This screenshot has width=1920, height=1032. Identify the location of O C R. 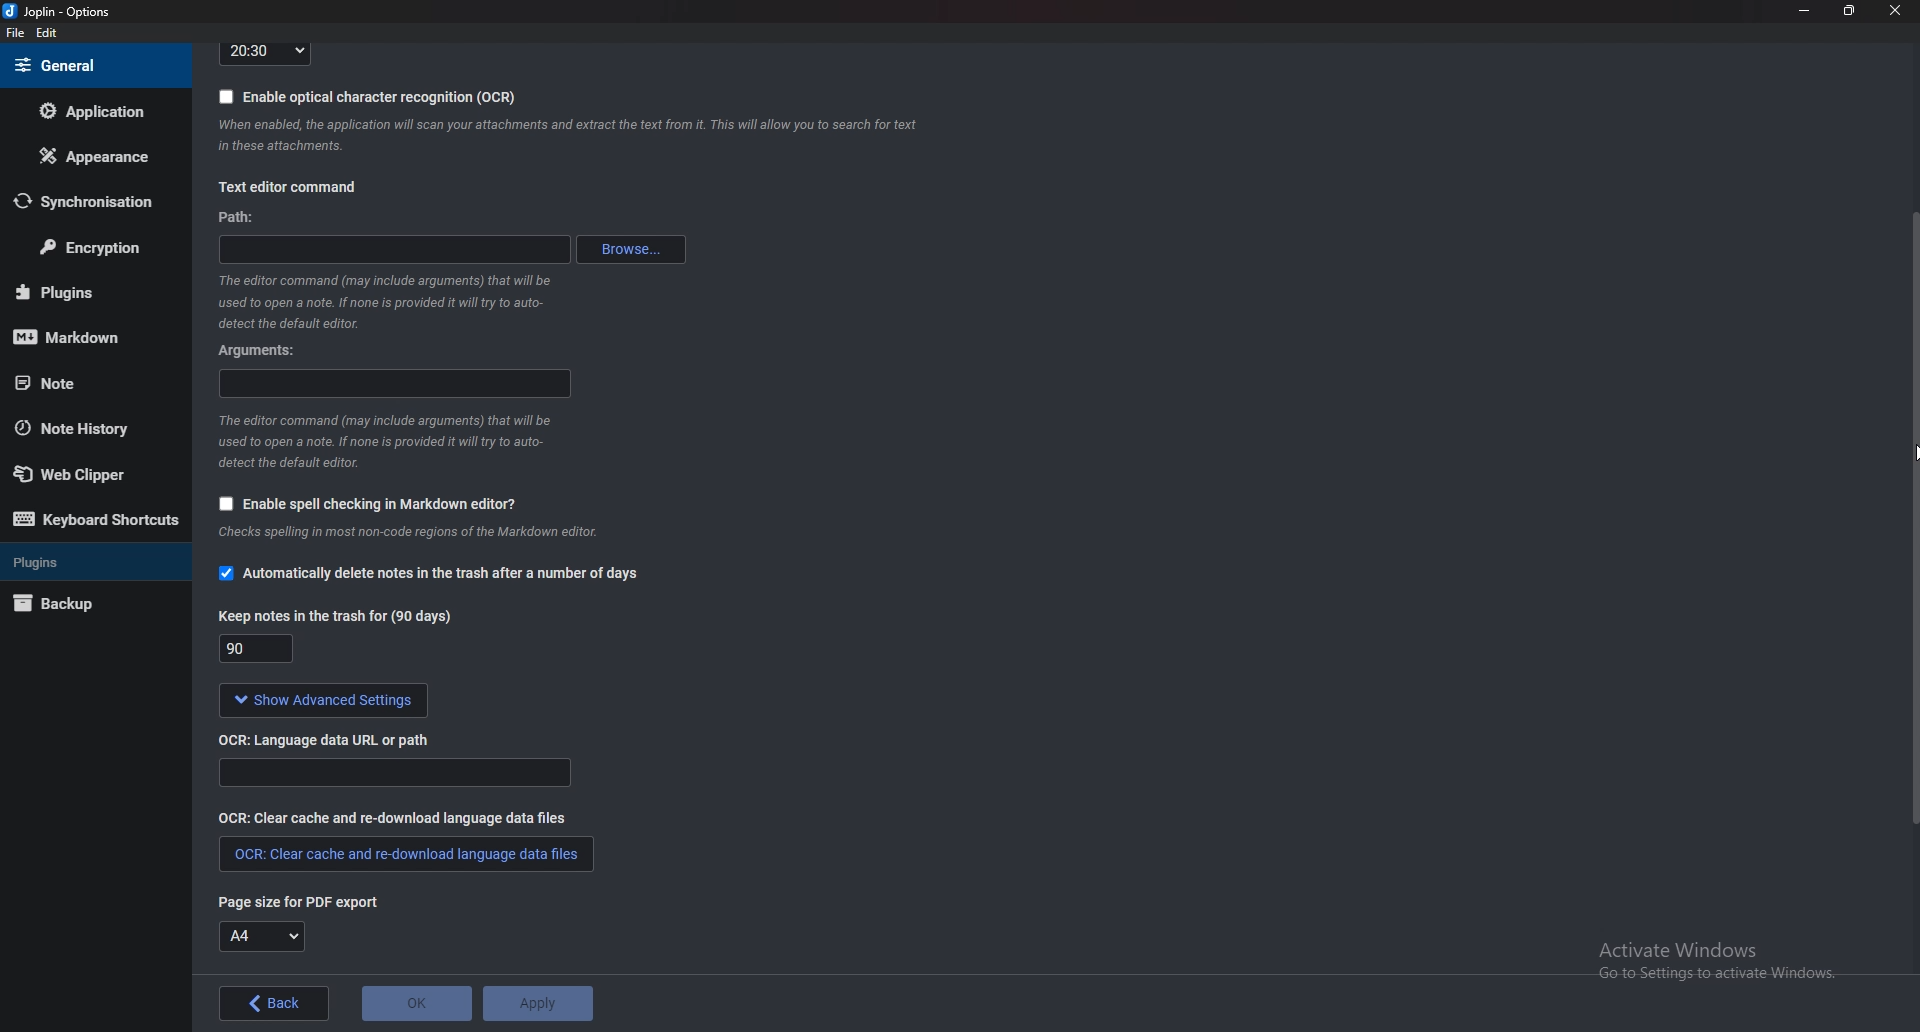
(333, 738).